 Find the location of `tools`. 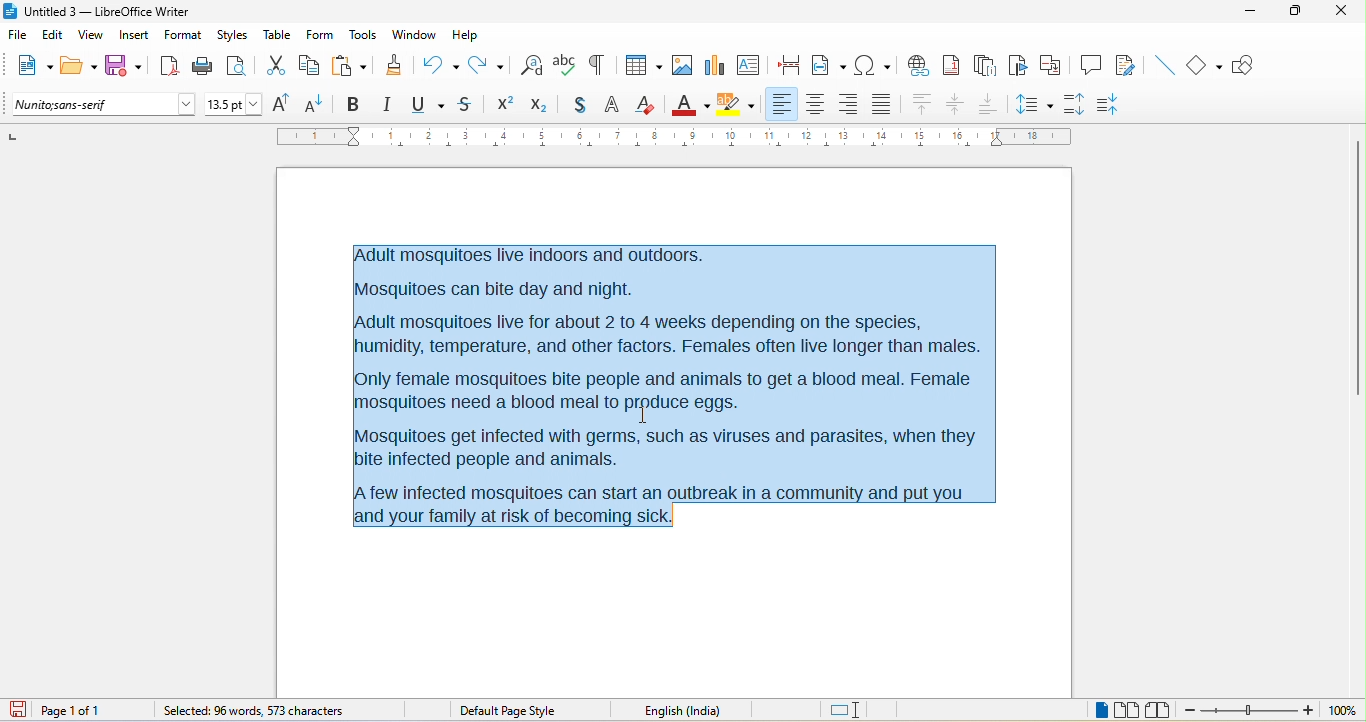

tools is located at coordinates (365, 36).